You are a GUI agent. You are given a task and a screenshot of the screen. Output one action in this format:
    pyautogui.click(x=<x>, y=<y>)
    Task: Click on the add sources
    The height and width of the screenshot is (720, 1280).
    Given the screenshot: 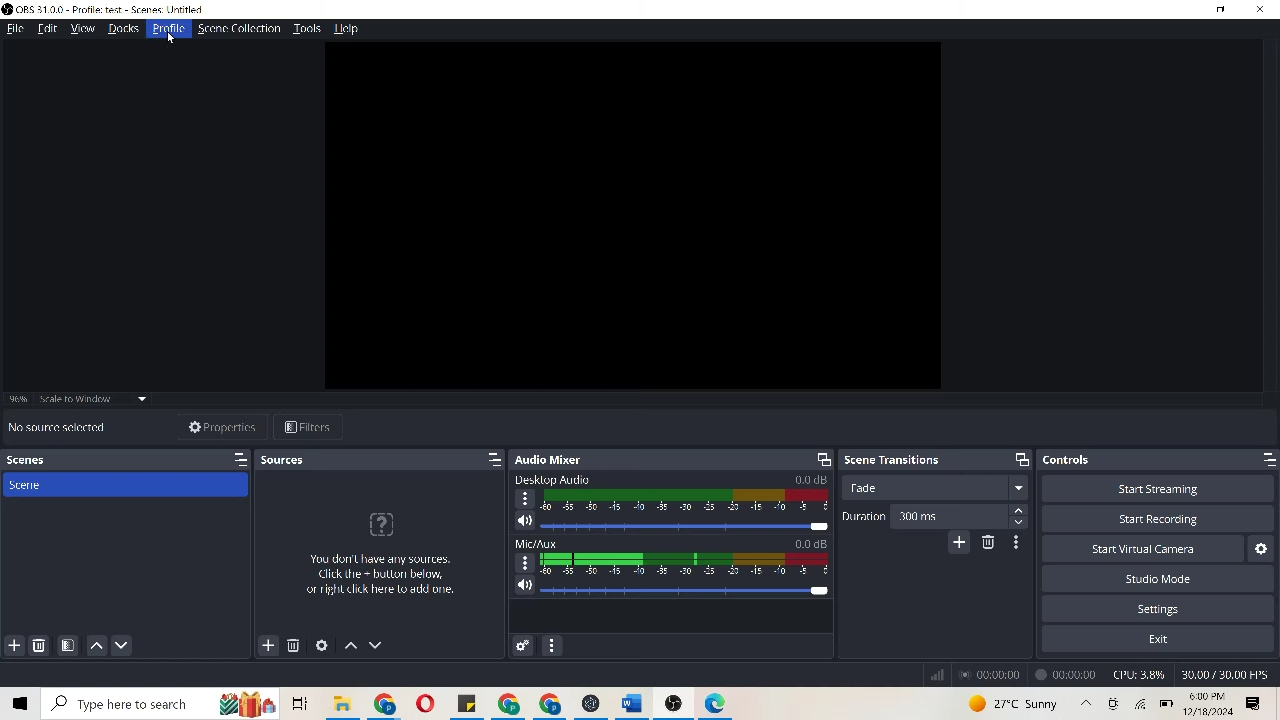 What is the action you would take?
    pyautogui.click(x=266, y=644)
    